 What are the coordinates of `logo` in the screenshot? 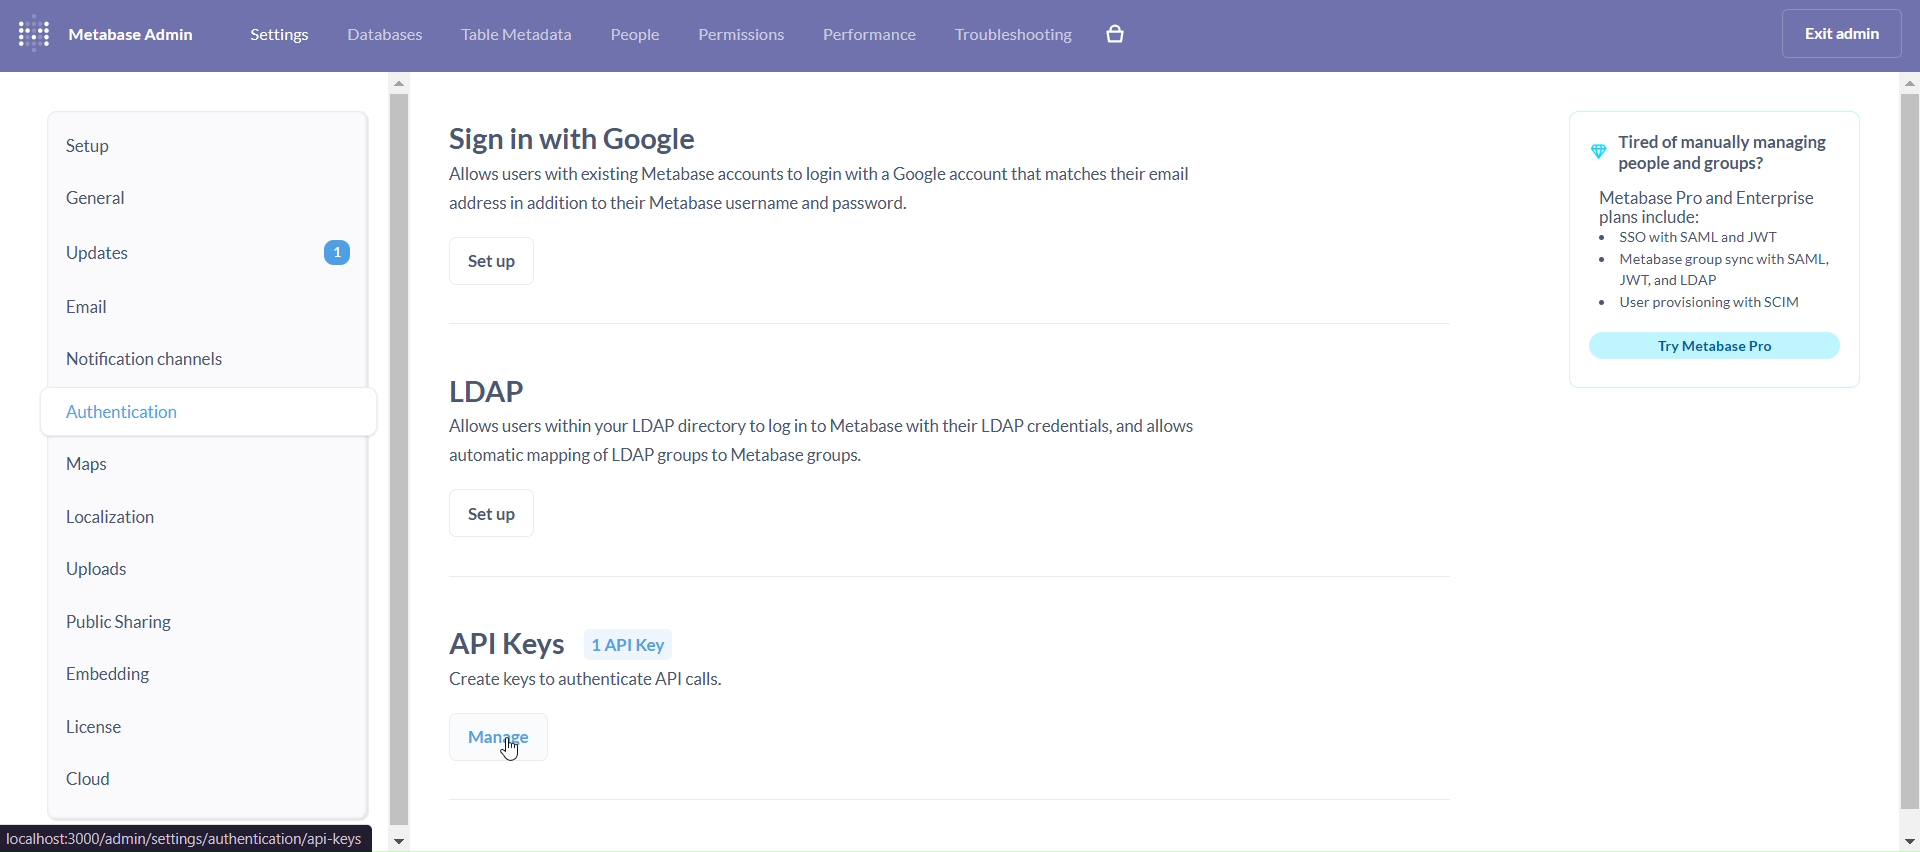 It's located at (31, 34).